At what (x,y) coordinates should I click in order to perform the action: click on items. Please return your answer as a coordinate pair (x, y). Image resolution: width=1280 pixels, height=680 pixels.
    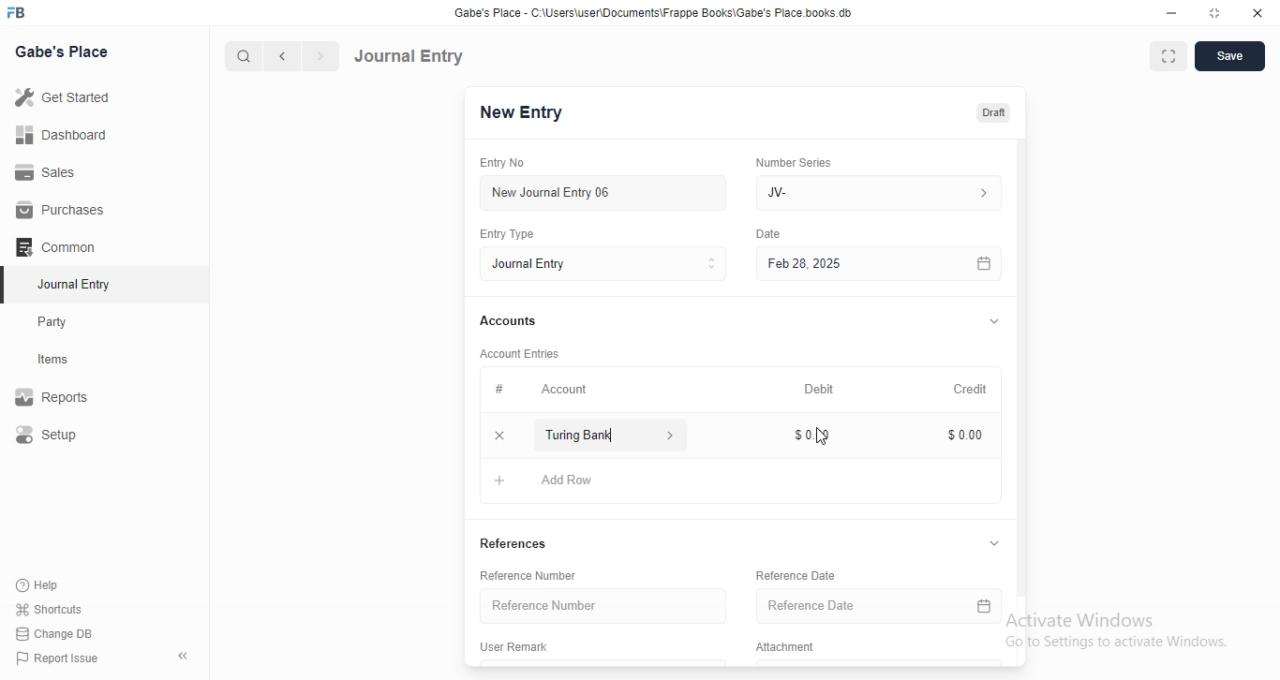
    Looking at the image, I should click on (66, 361).